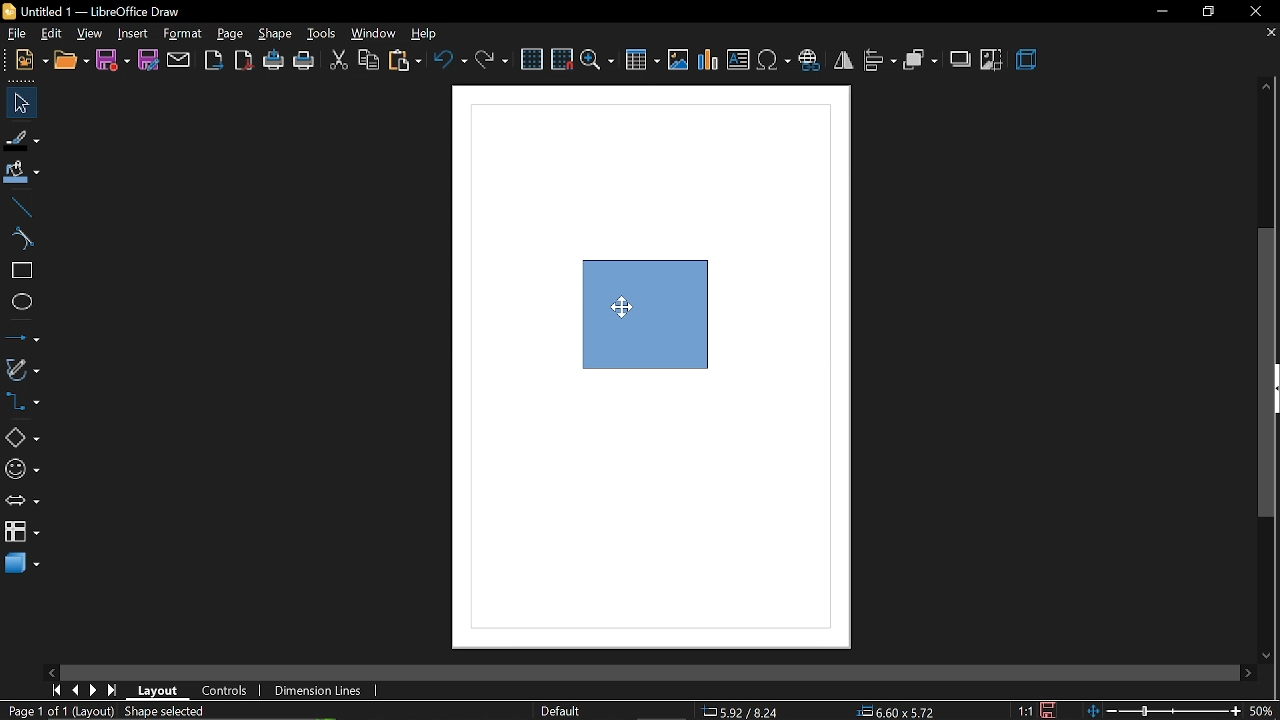 This screenshot has height=720, width=1280. What do you see at coordinates (430, 34) in the screenshot?
I see `help` at bounding box center [430, 34].